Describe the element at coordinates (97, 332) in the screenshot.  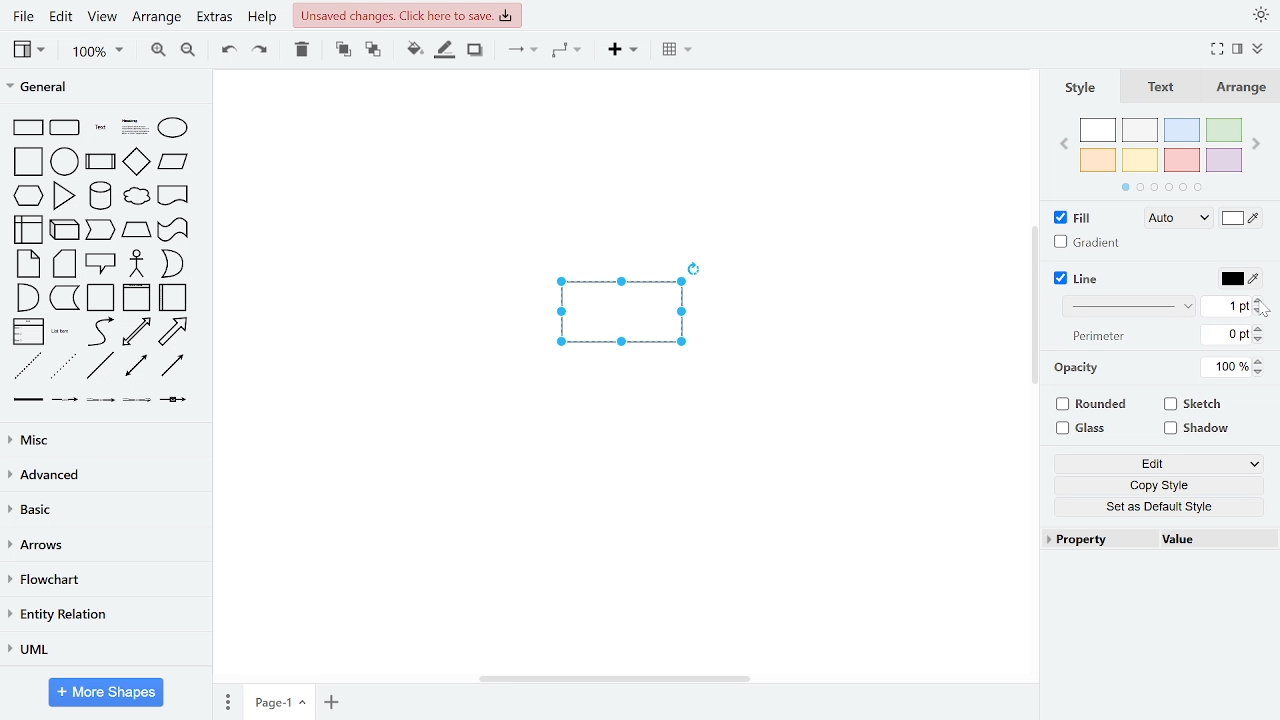
I see `general shapes` at that location.